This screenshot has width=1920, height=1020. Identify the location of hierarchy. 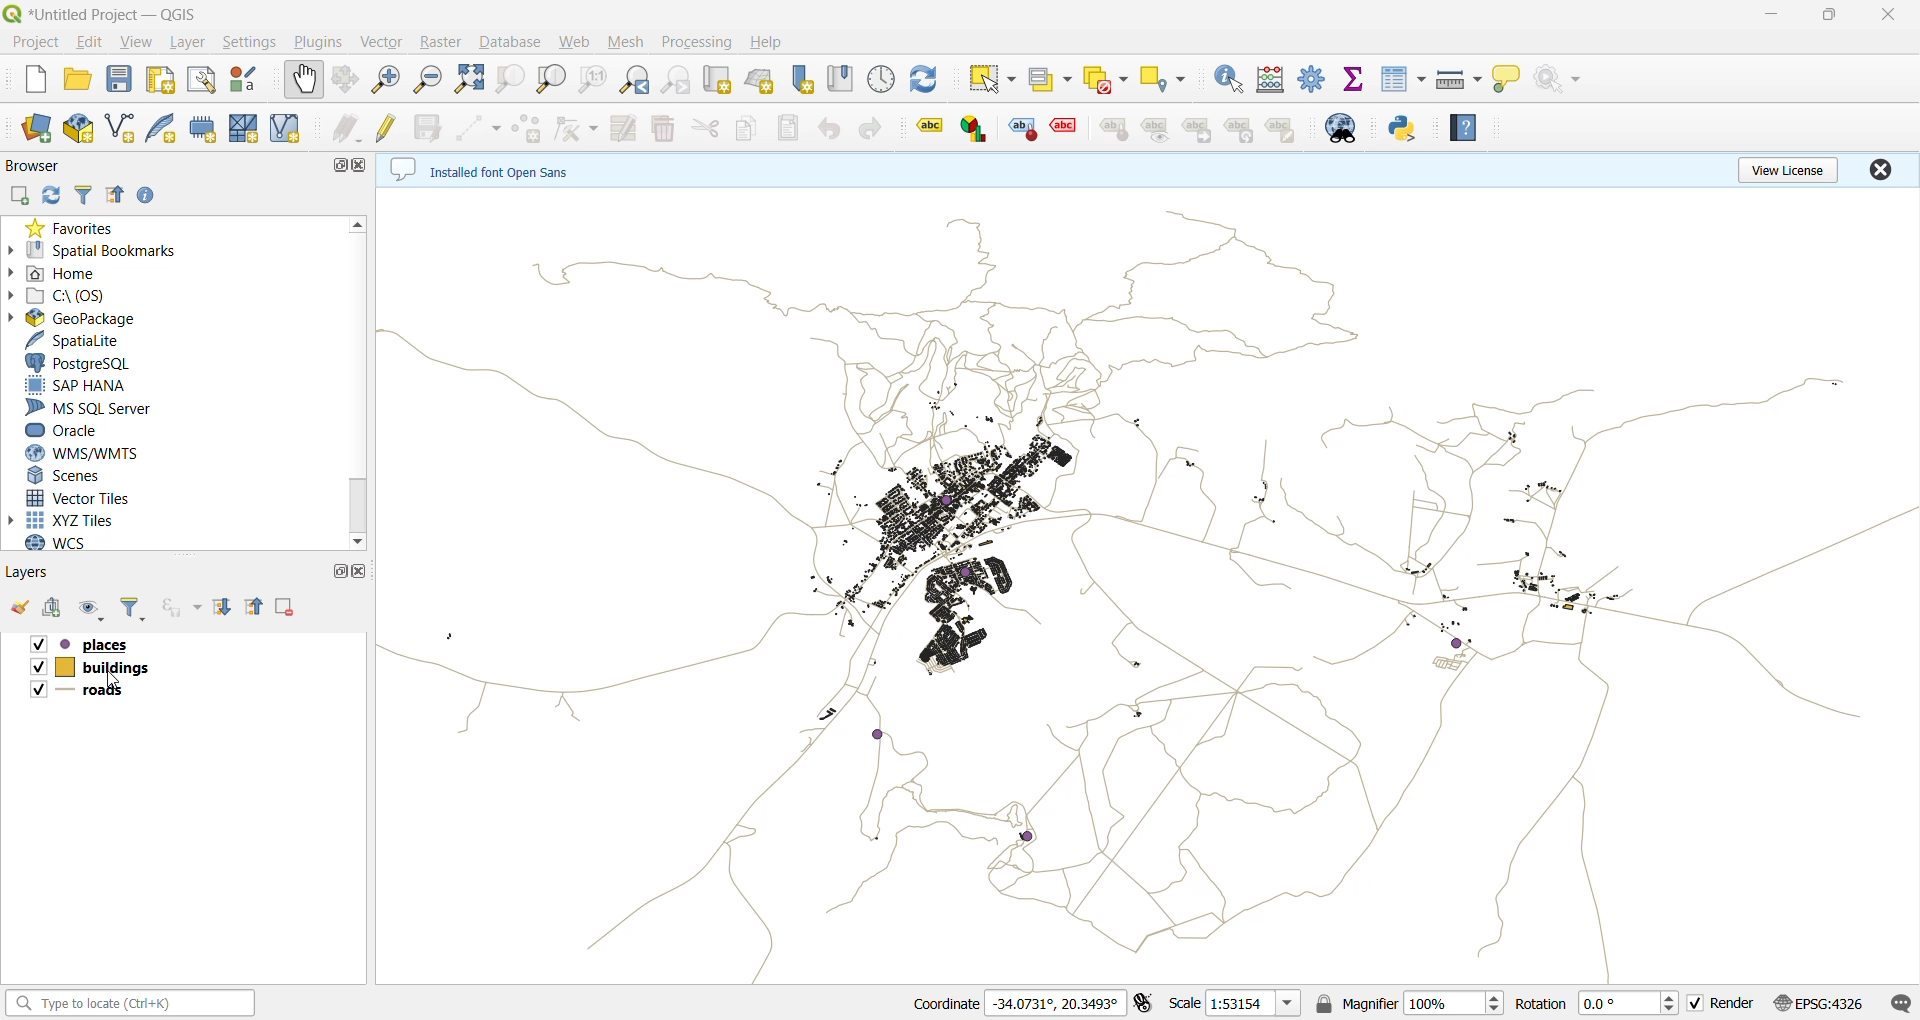
(1241, 130).